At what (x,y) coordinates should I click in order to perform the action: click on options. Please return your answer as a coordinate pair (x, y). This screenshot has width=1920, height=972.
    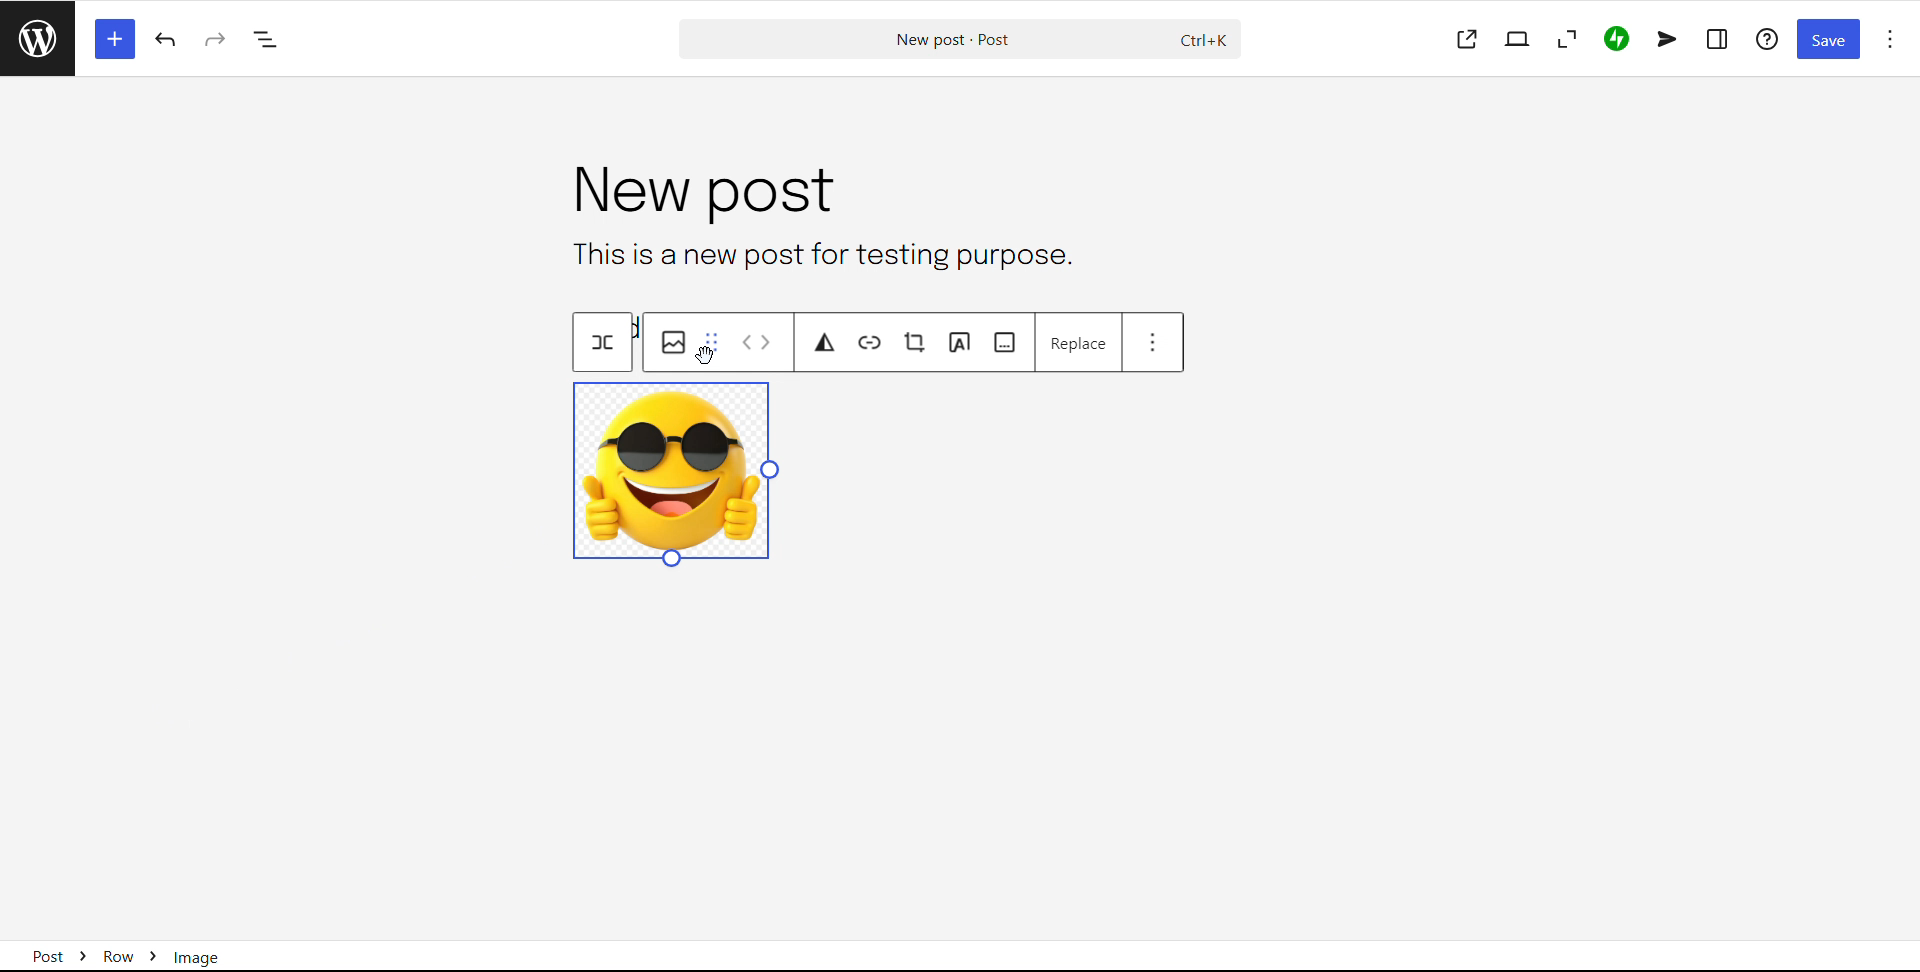
    Looking at the image, I should click on (1153, 341).